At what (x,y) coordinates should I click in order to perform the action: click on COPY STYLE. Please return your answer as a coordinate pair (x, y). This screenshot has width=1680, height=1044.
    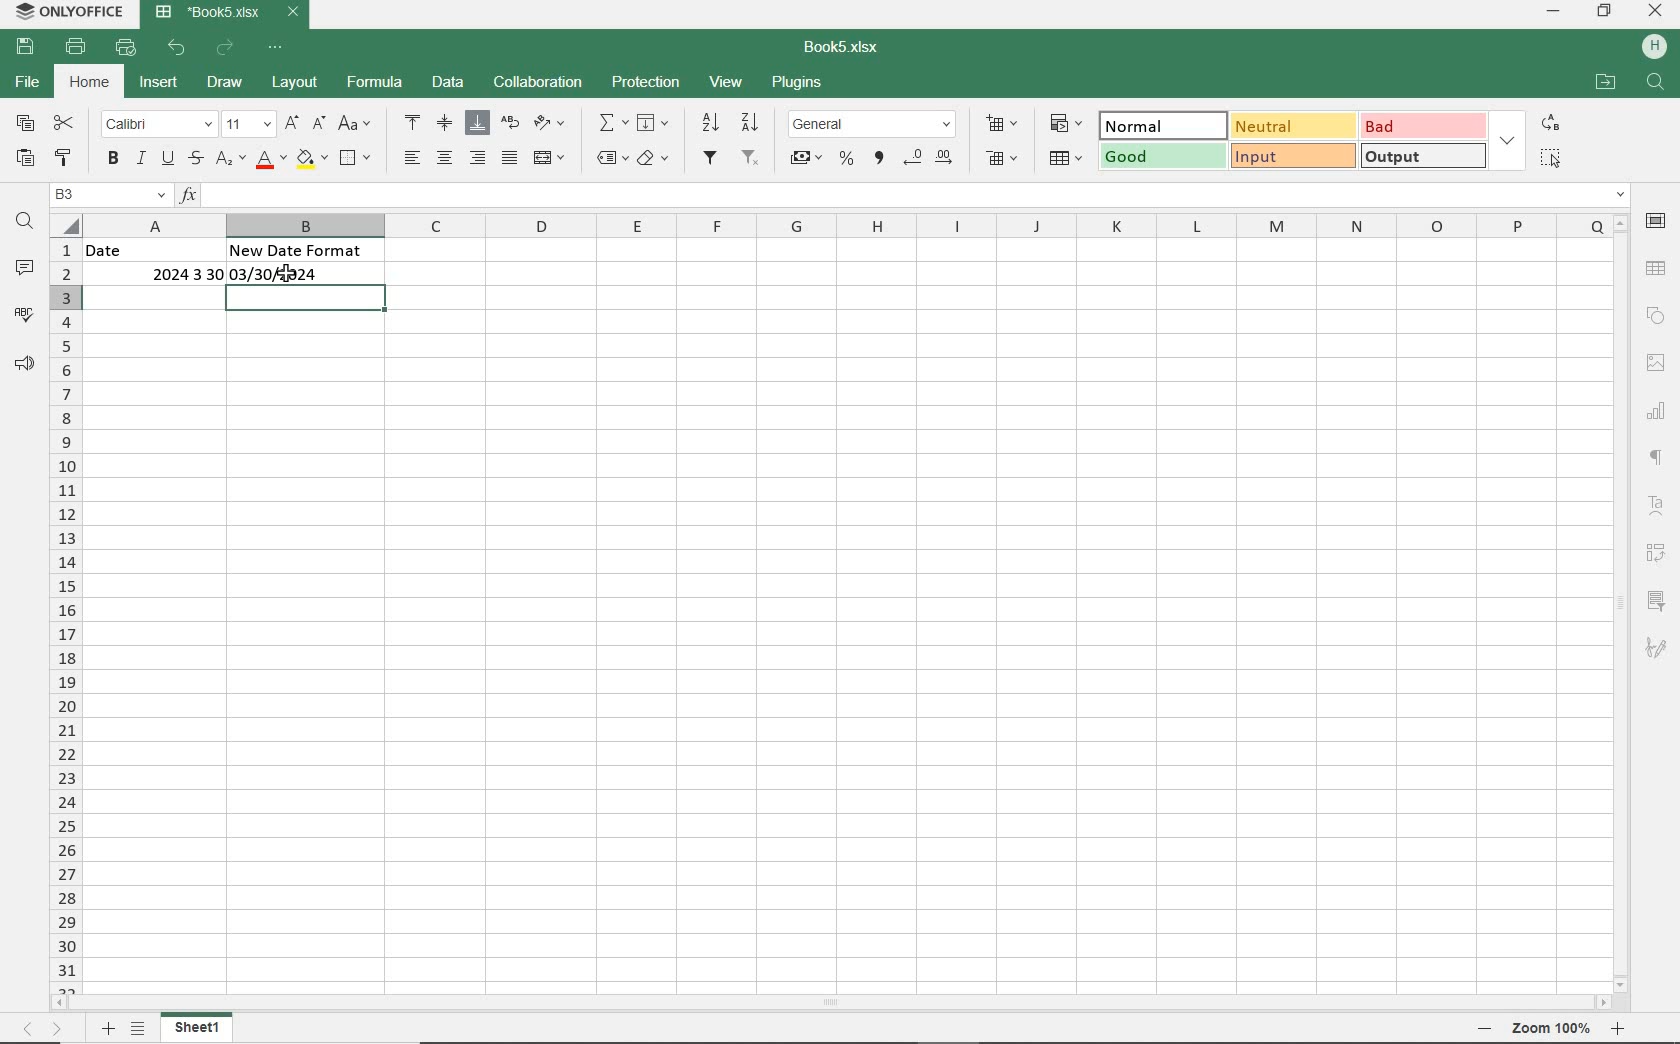
    Looking at the image, I should click on (66, 158).